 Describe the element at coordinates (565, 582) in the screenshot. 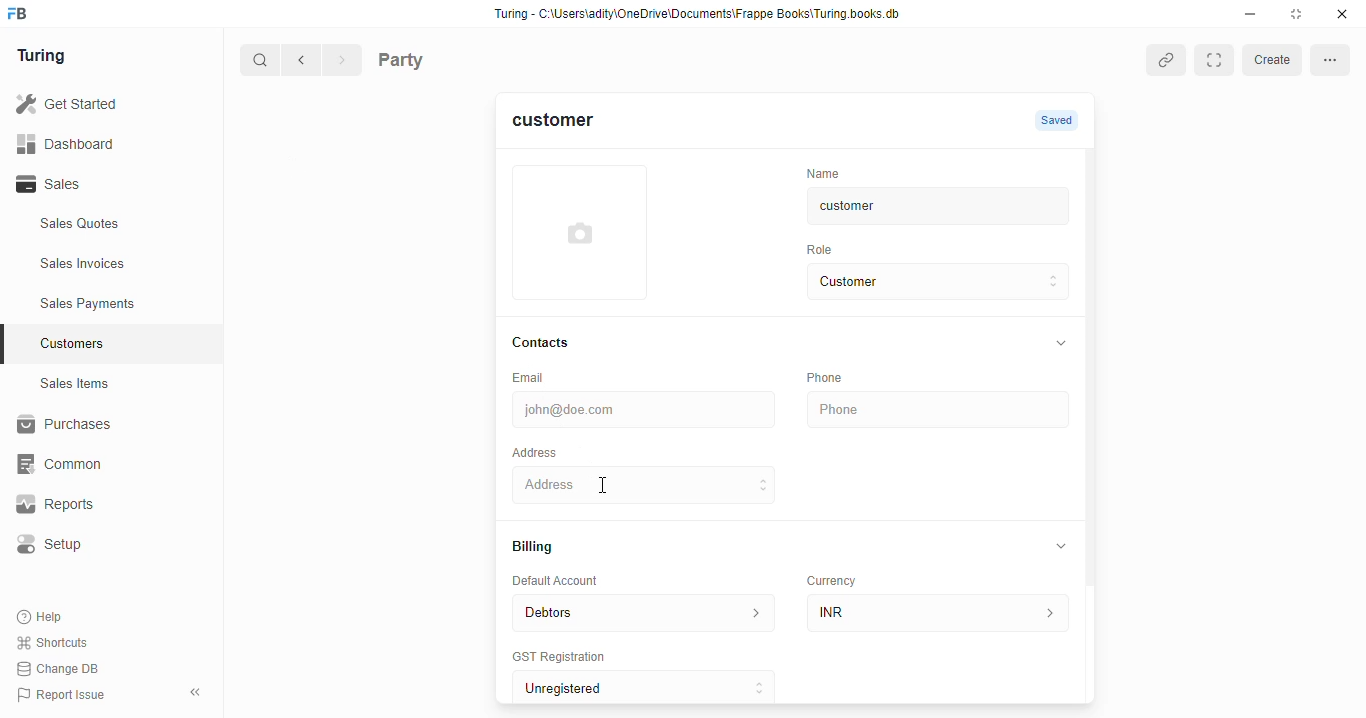

I see `Default Account` at that location.